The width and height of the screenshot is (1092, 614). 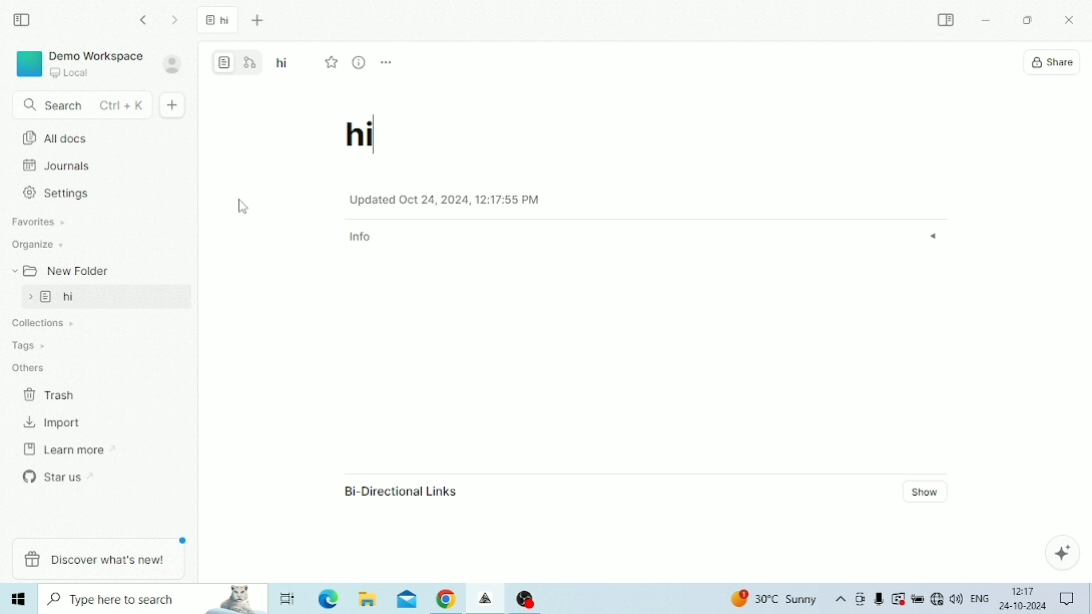 I want to click on Language, so click(x=979, y=597).